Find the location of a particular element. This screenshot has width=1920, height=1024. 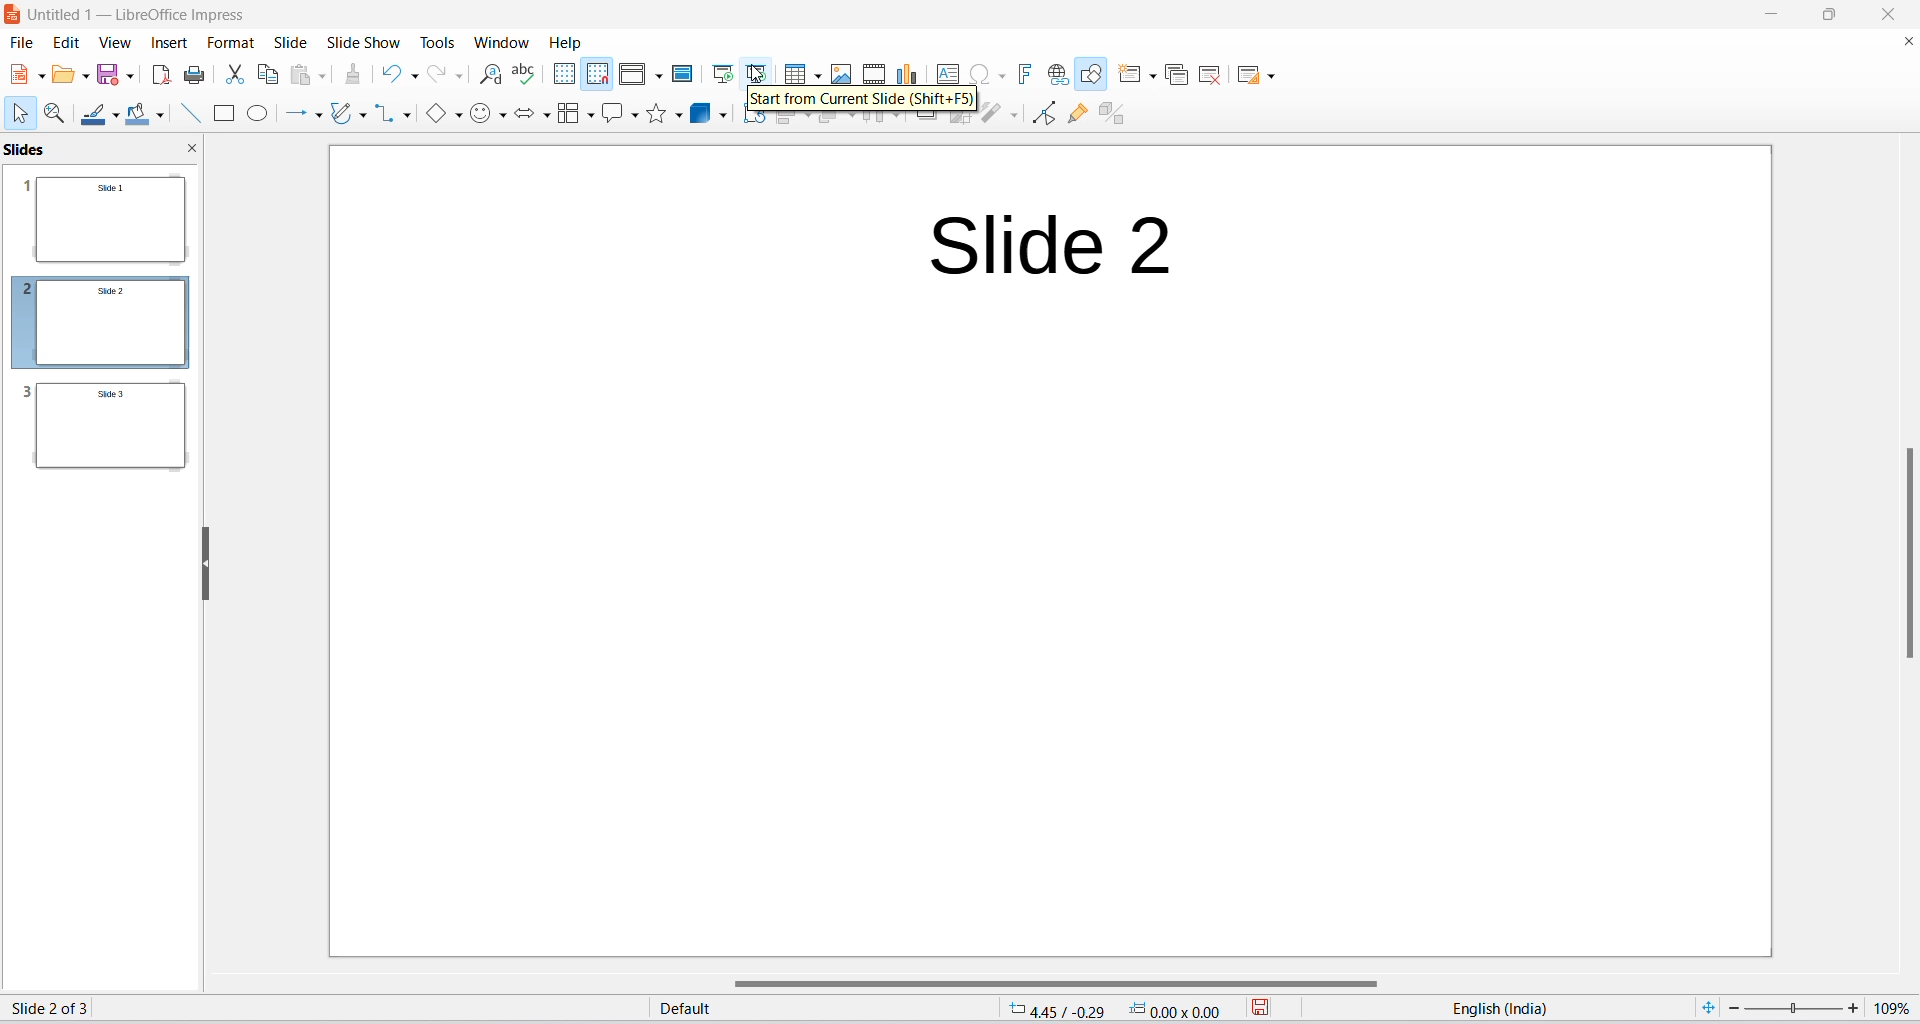

cursor is located at coordinates (761, 71).